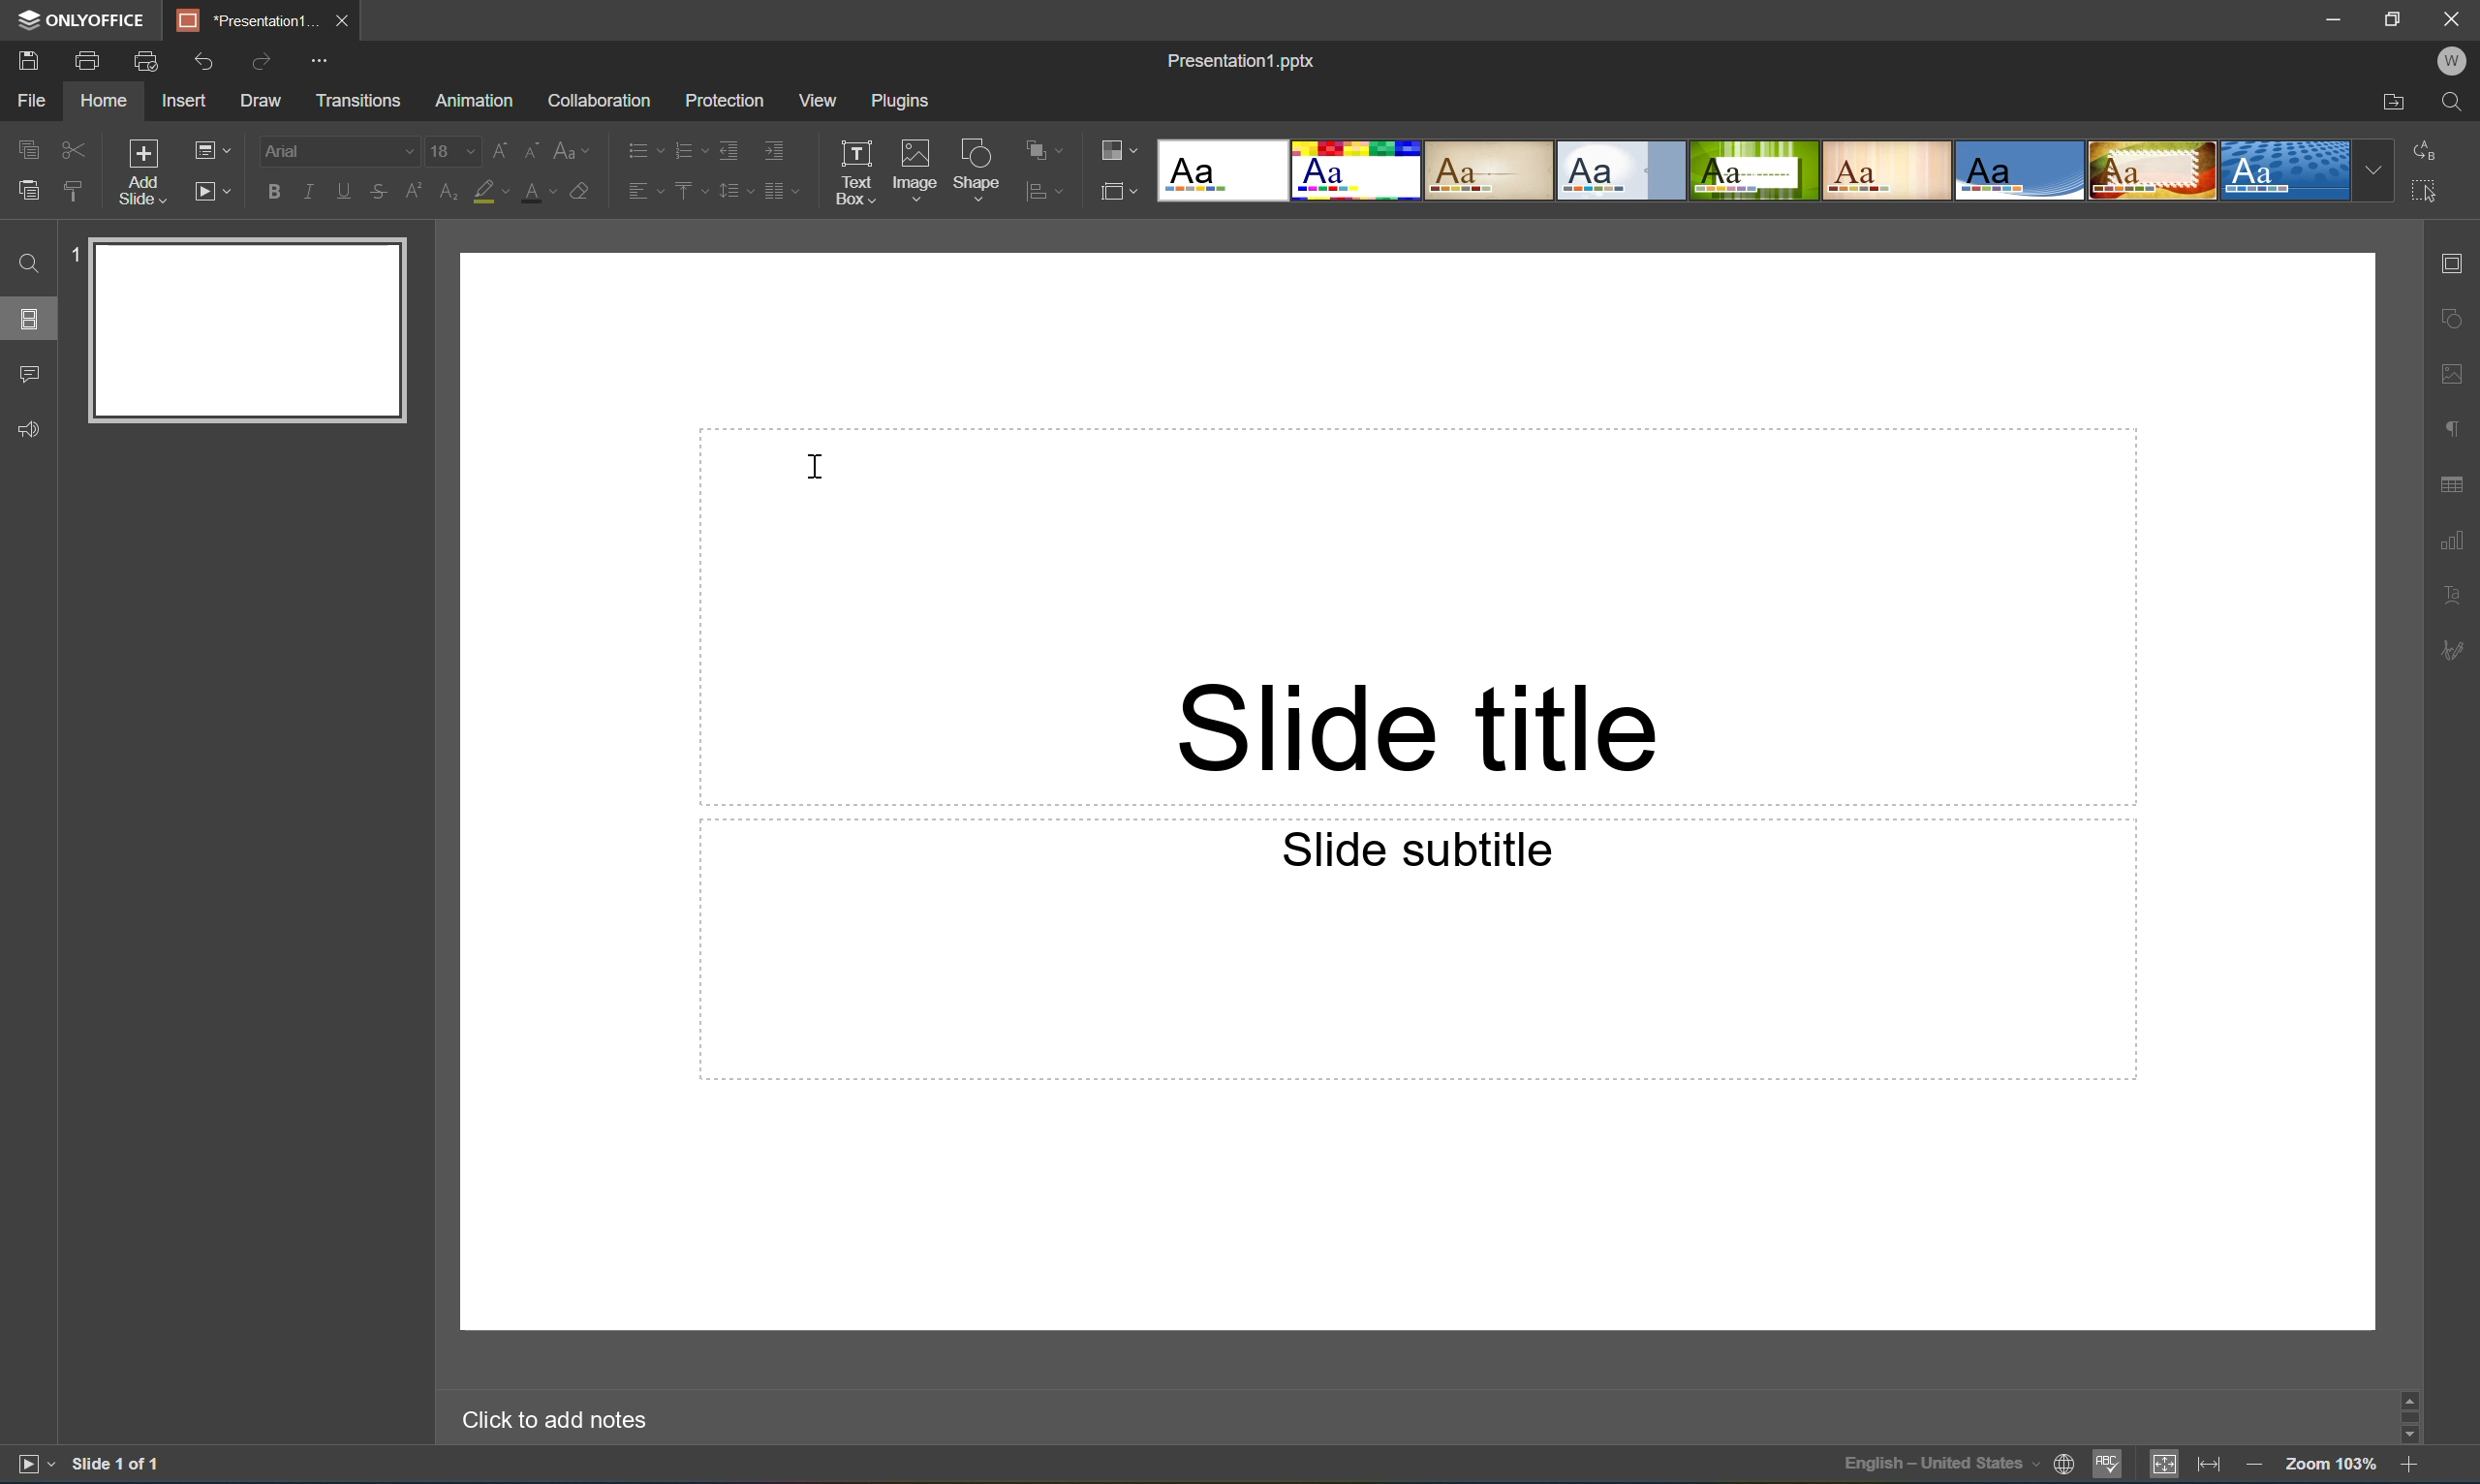 This screenshot has width=2480, height=1484. What do you see at coordinates (916, 167) in the screenshot?
I see `Image` at bounding box center [916, 167].